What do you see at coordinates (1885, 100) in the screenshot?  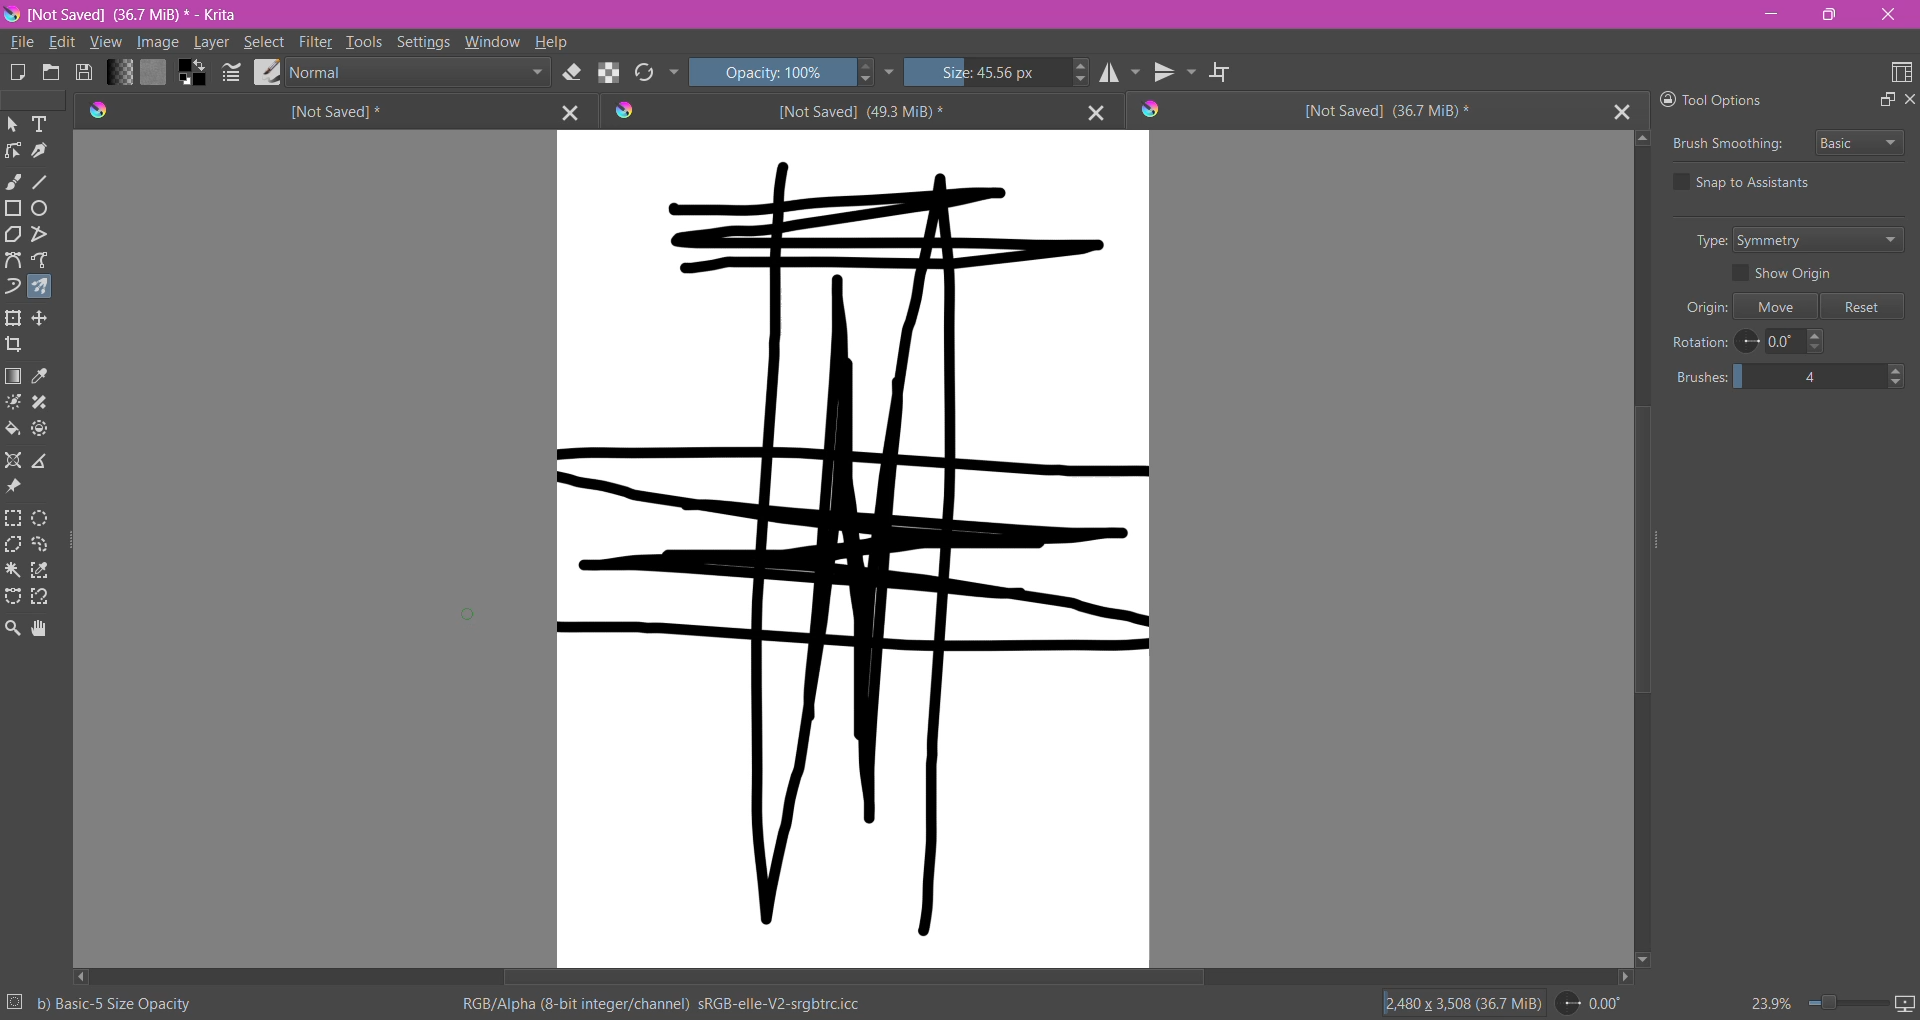 I see `Float Docker` at bounding box center [1885, 100].